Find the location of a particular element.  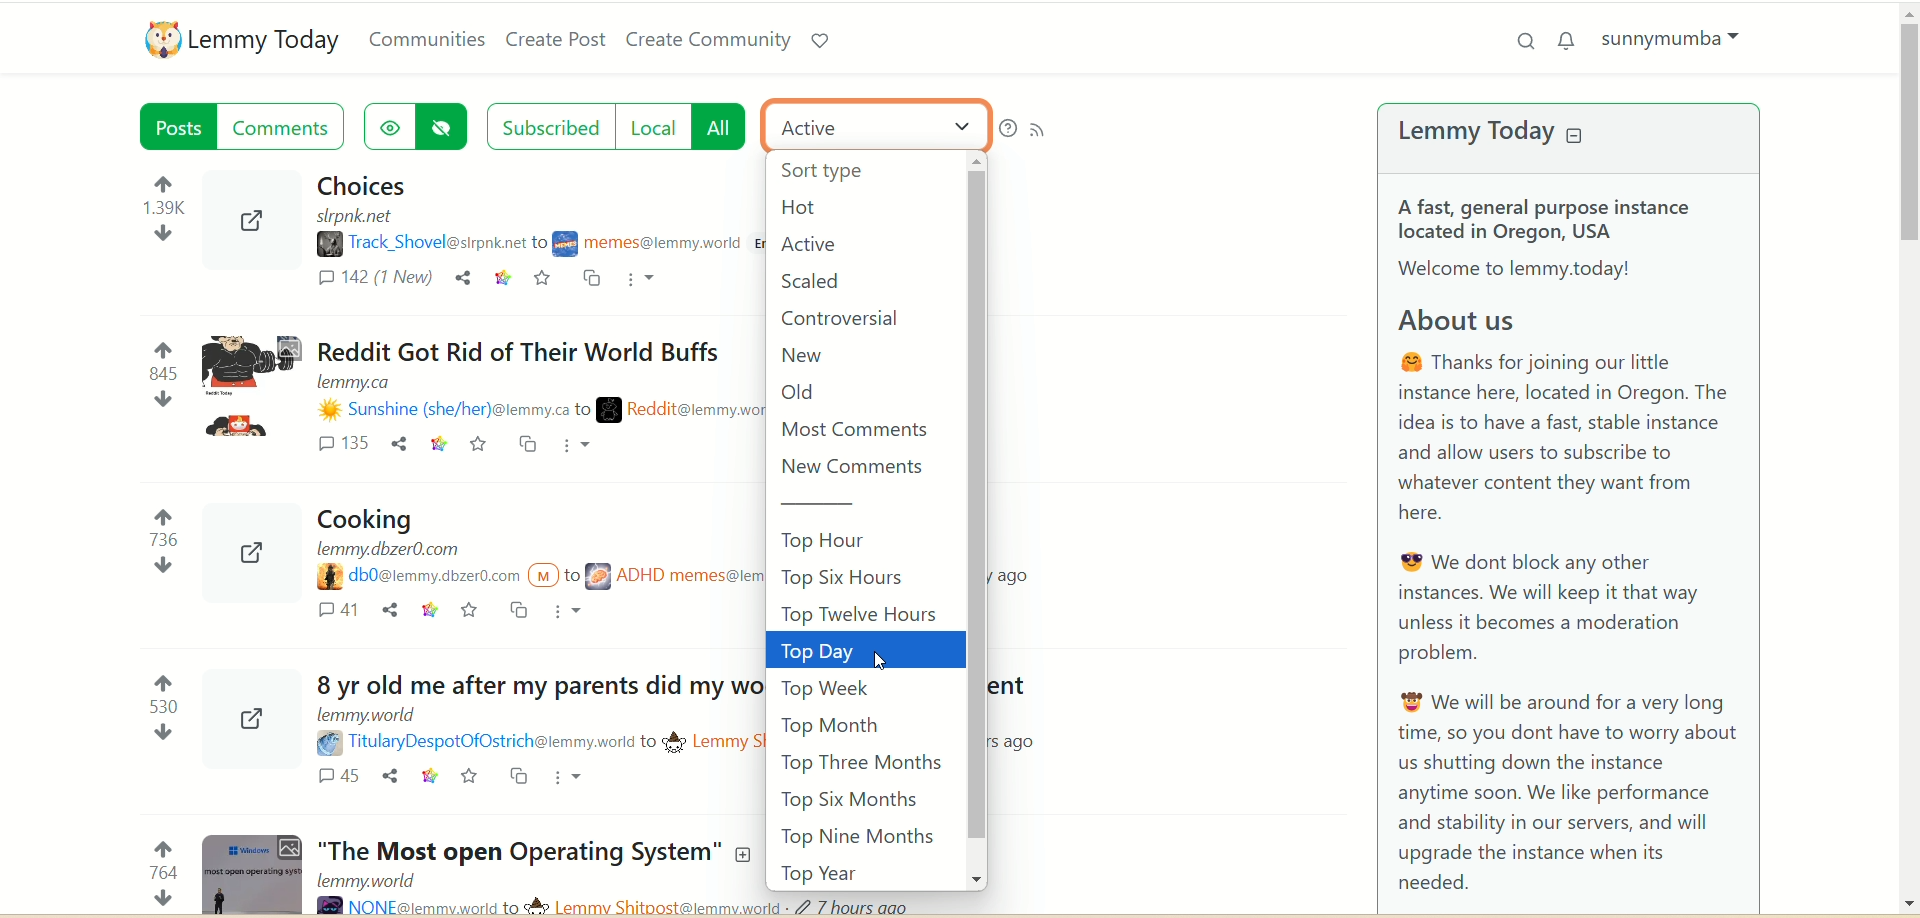

top six months is located at coordinates (856, 801).